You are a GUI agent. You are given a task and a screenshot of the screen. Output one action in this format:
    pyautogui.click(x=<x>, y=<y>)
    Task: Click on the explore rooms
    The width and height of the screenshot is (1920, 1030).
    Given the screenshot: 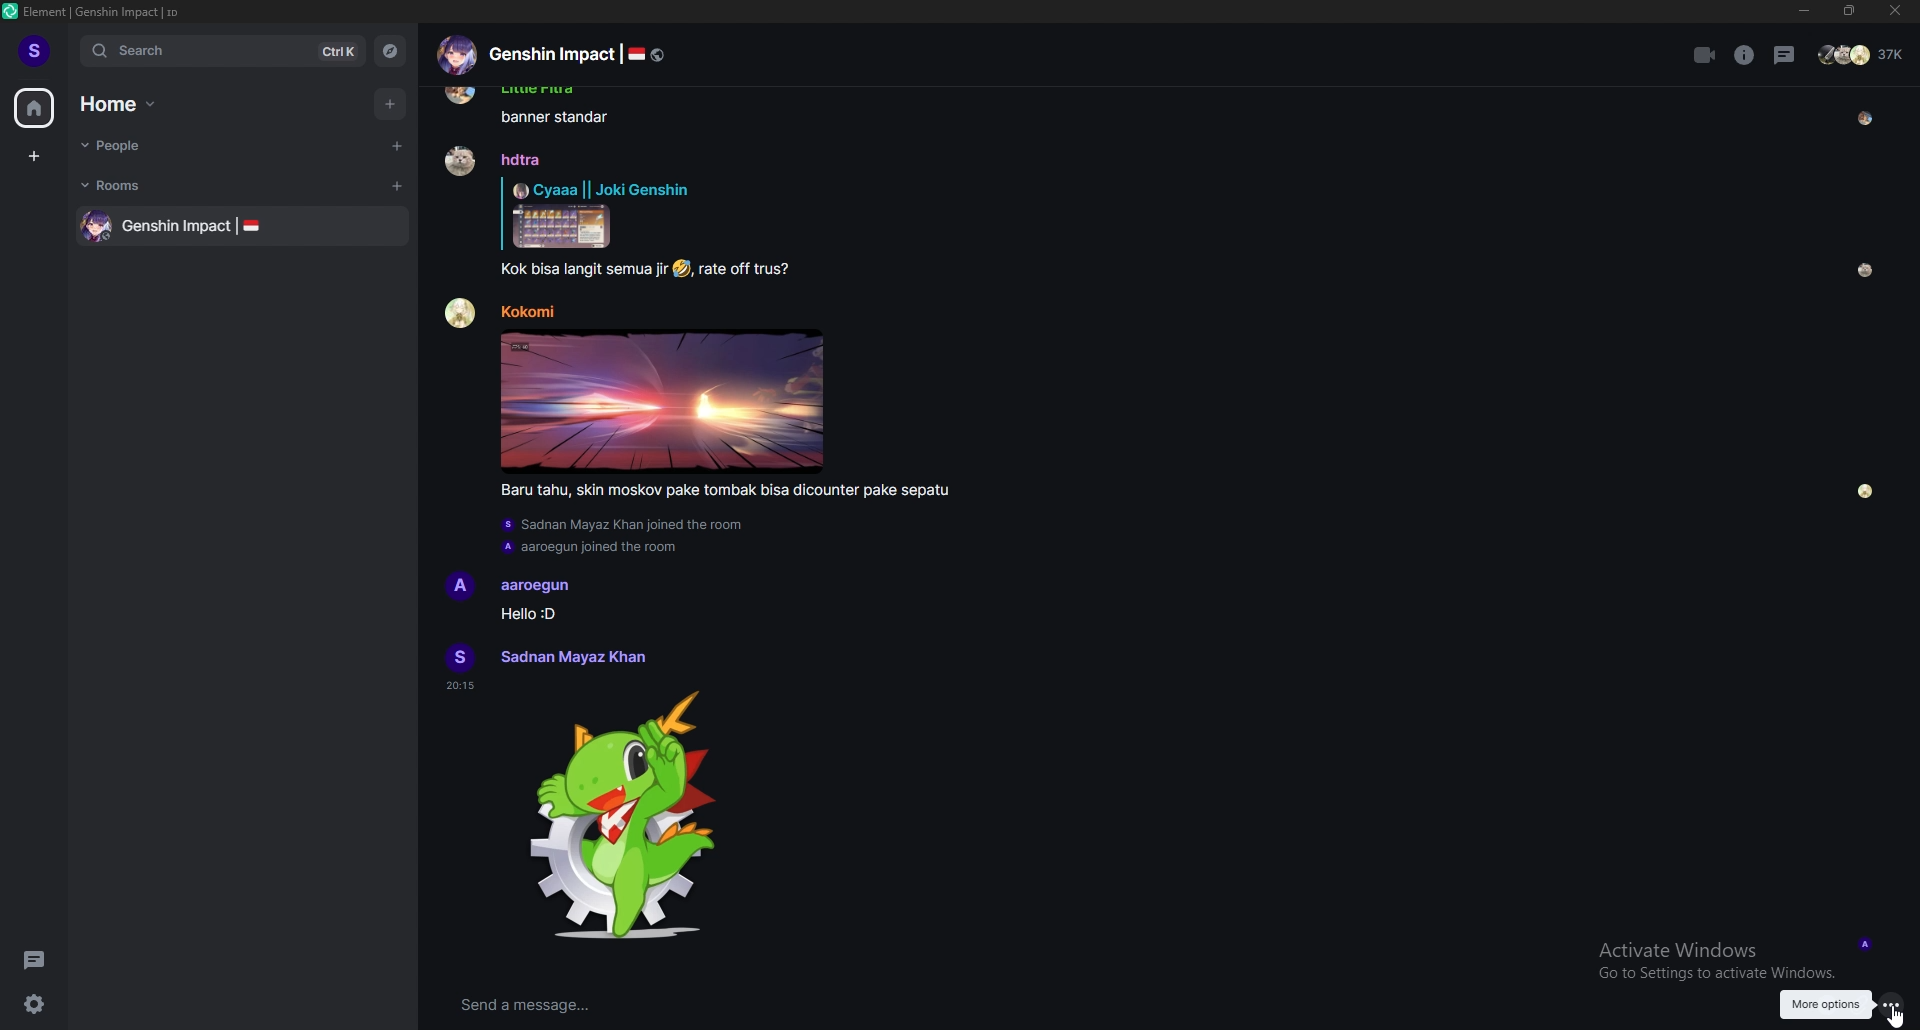 What is the action you would take?
    pyautogui.click(x=388, y=51)
    